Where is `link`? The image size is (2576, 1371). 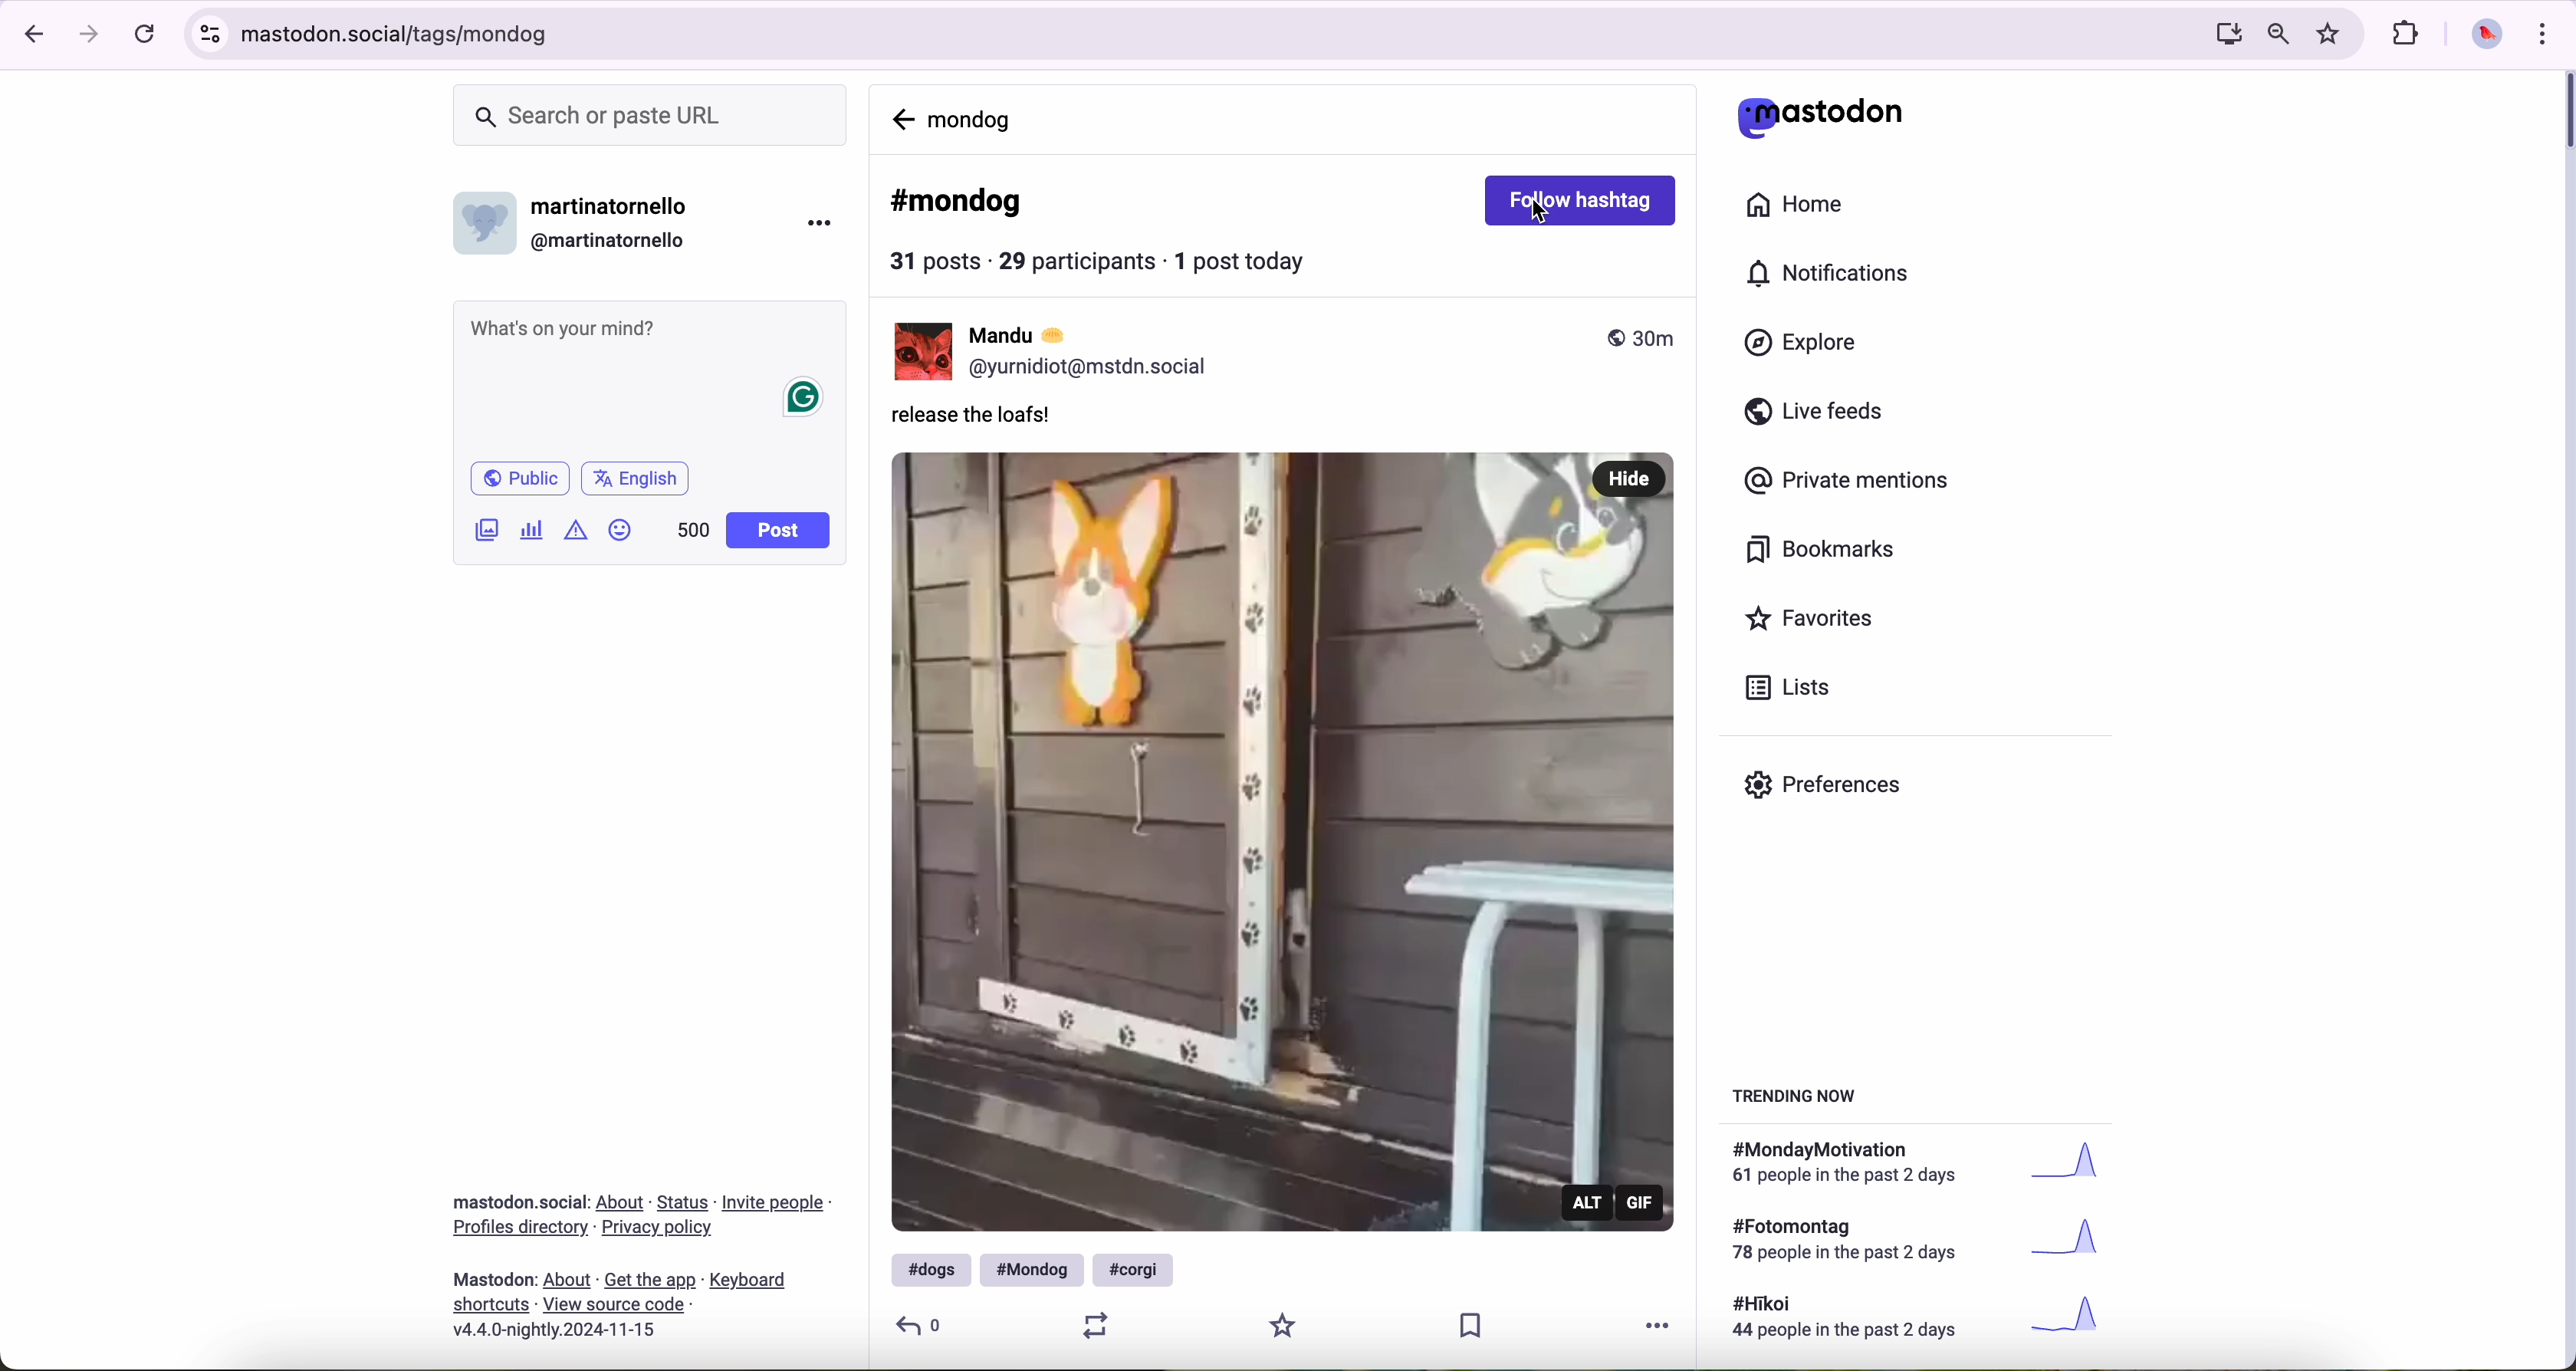
link is located at coordinates (748, 1283).